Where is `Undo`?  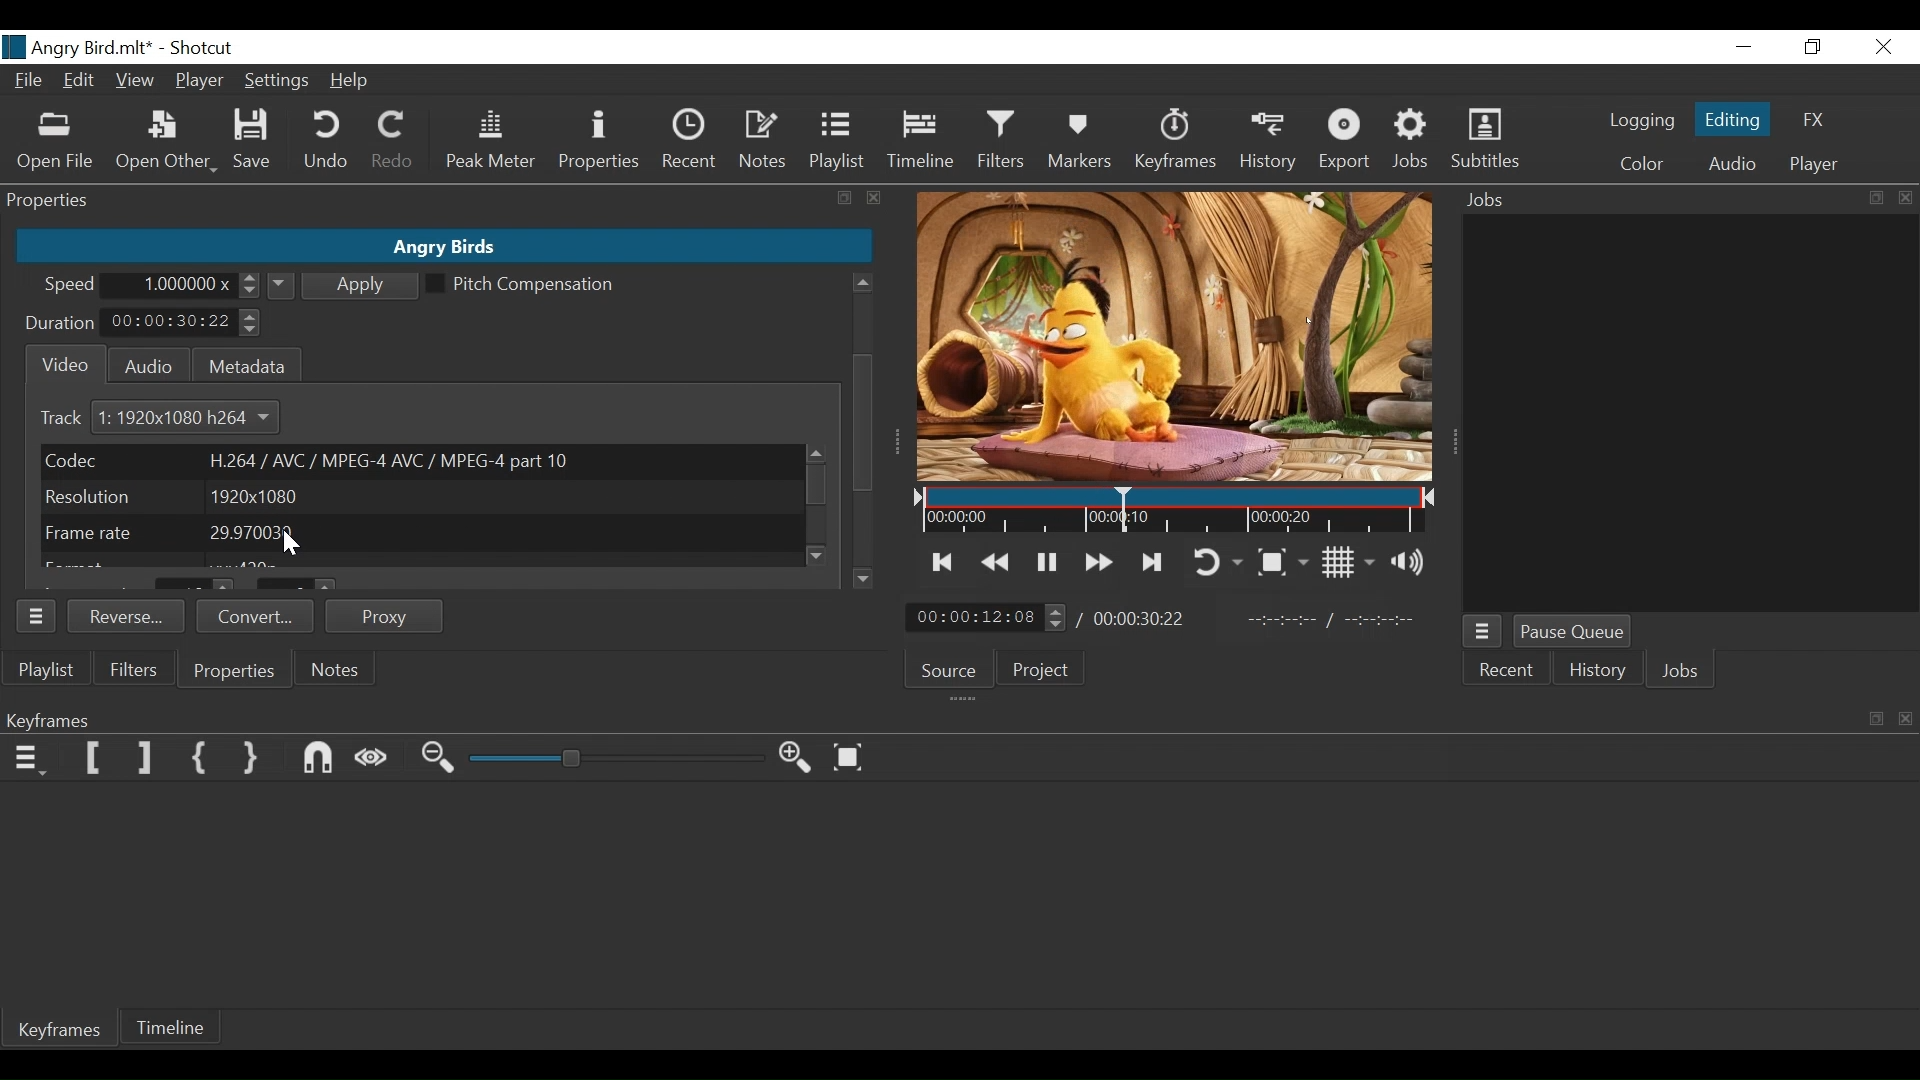
Undo is located at coordinates (328, 143).